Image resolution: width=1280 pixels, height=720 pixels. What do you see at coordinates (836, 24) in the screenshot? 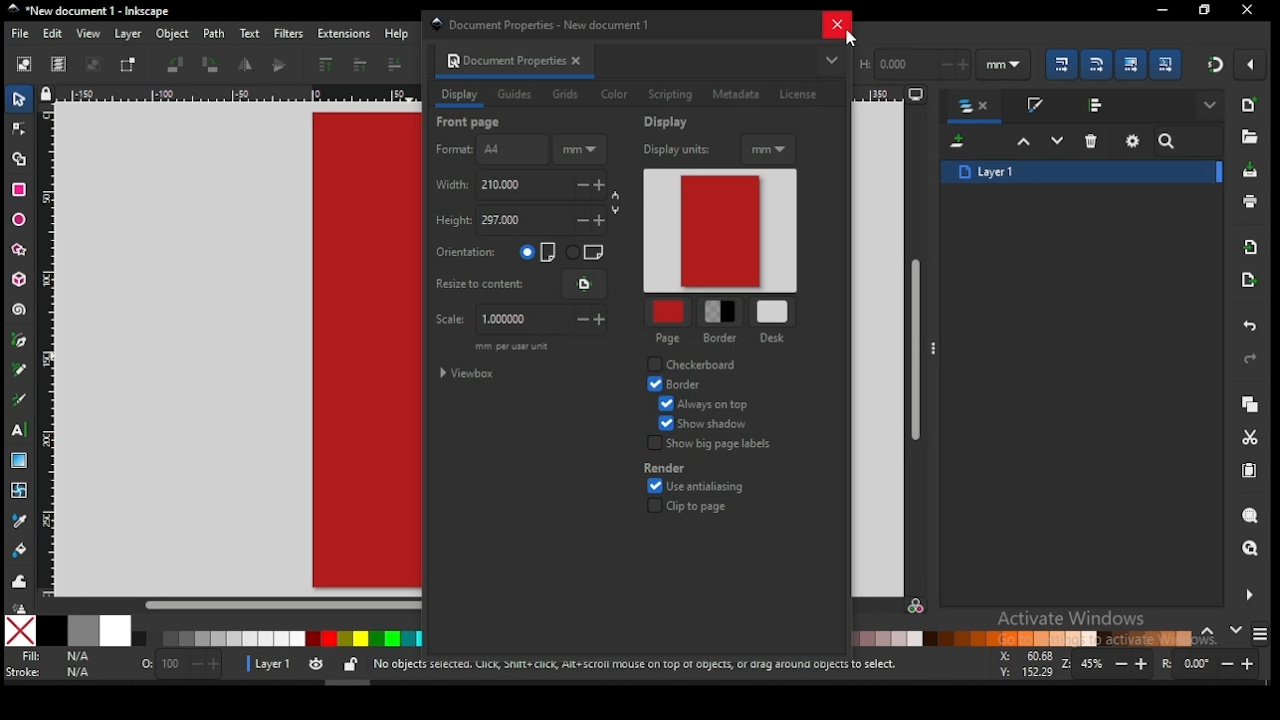
I see `close window` at bounding box center [836, 24].